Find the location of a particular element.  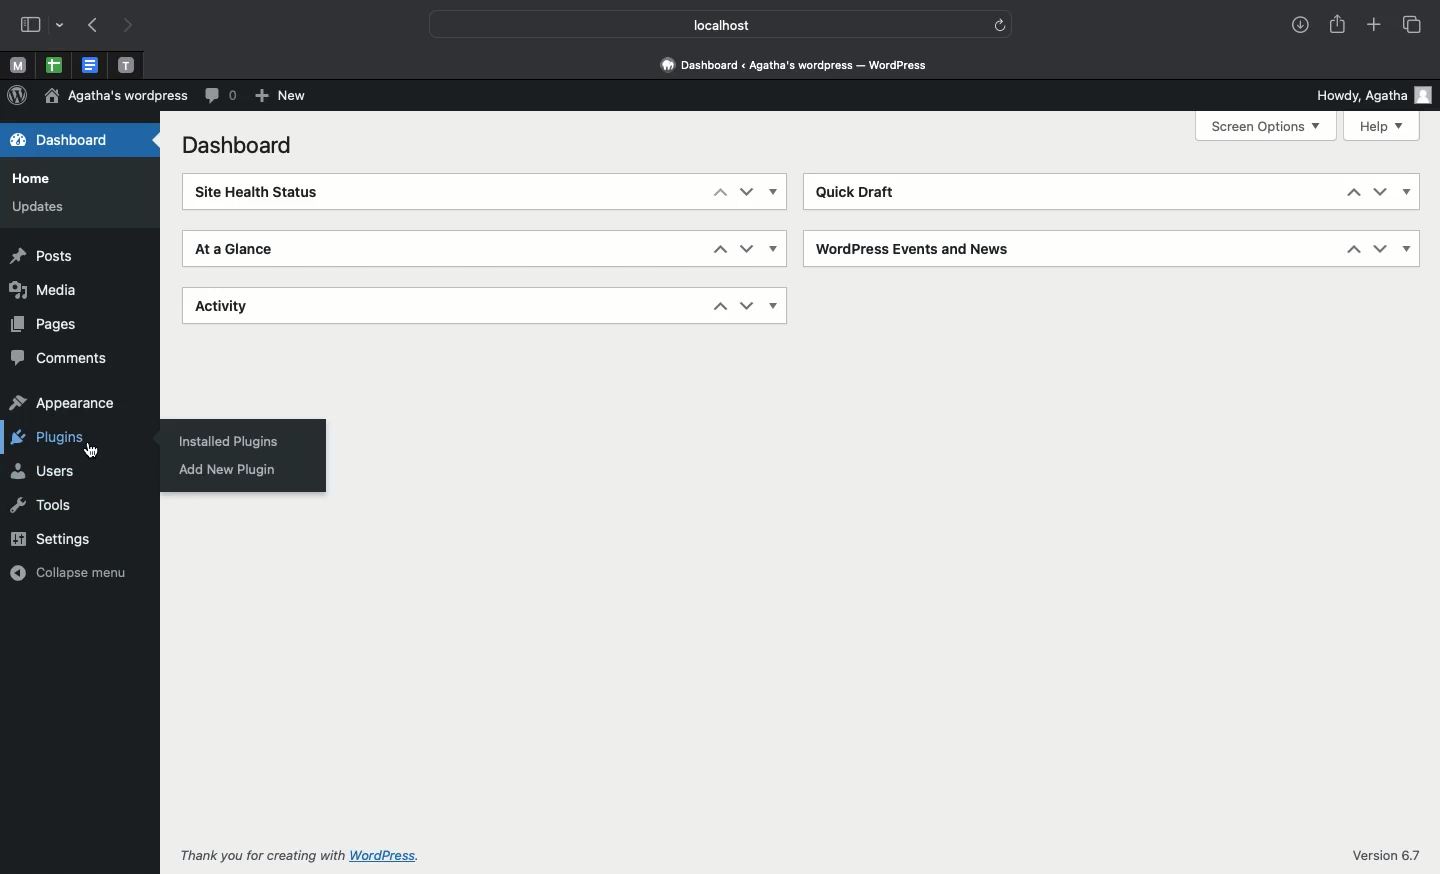

Comment is located at coordinates (219, 97).